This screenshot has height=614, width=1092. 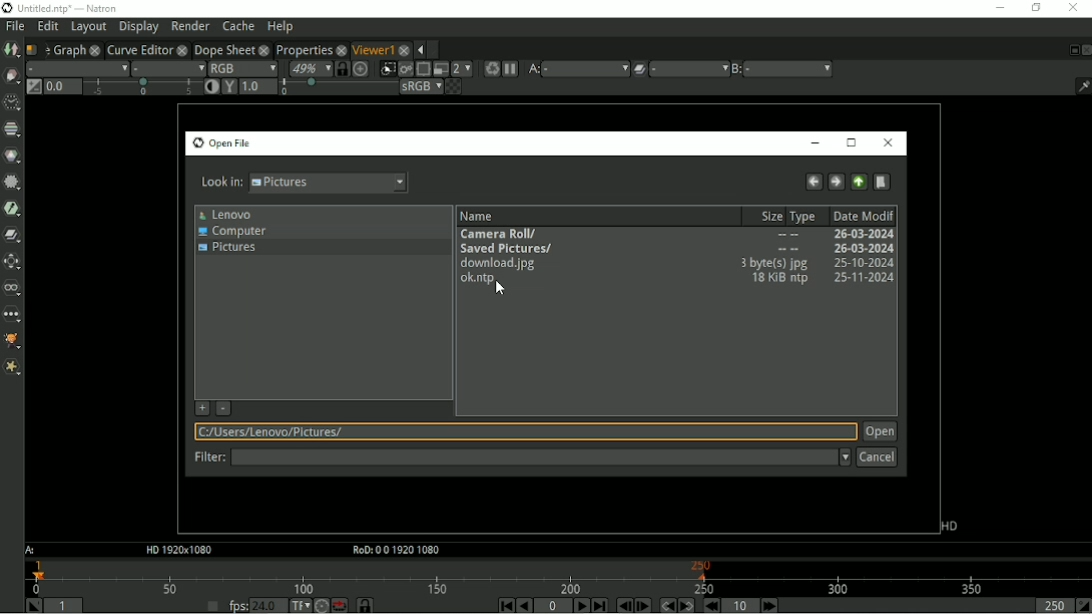 I want to click on Curve Editor, so click(x=138, y=48).